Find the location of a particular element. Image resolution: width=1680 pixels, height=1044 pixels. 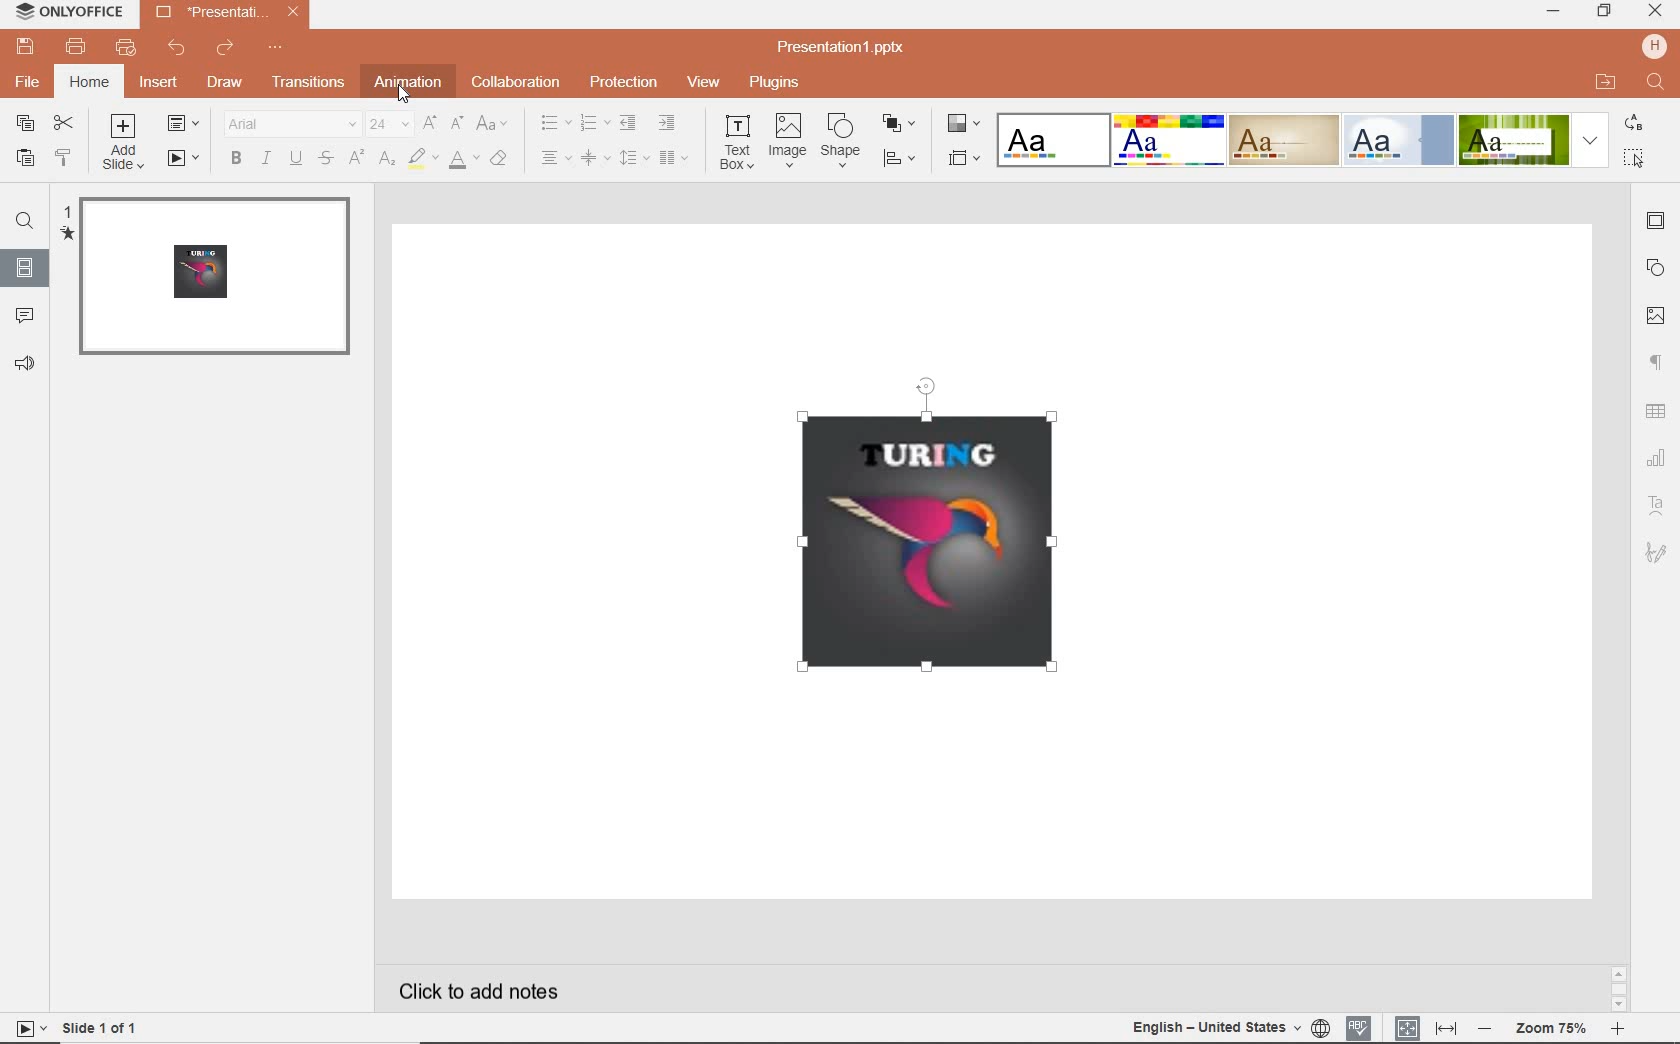

bullets is located at coordinates (553, 123).